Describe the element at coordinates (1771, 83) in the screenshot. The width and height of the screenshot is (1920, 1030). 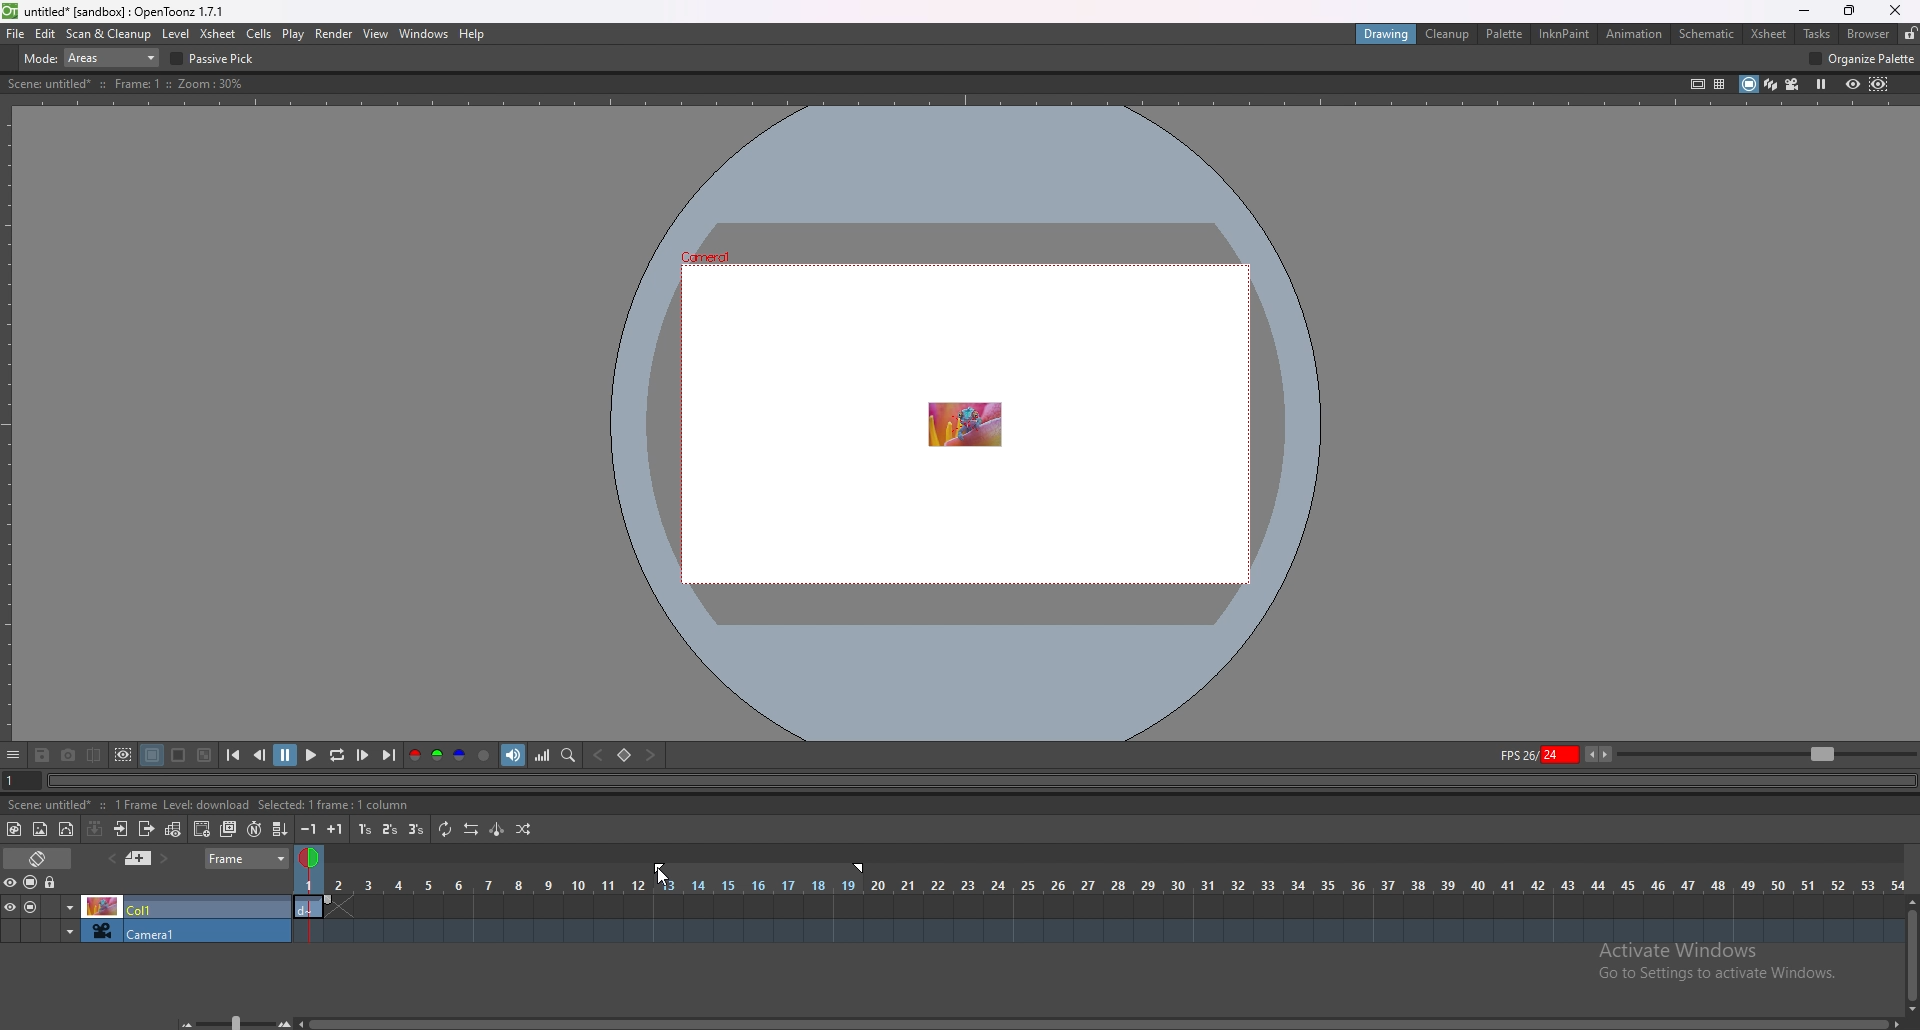
I see `3d` at that location.